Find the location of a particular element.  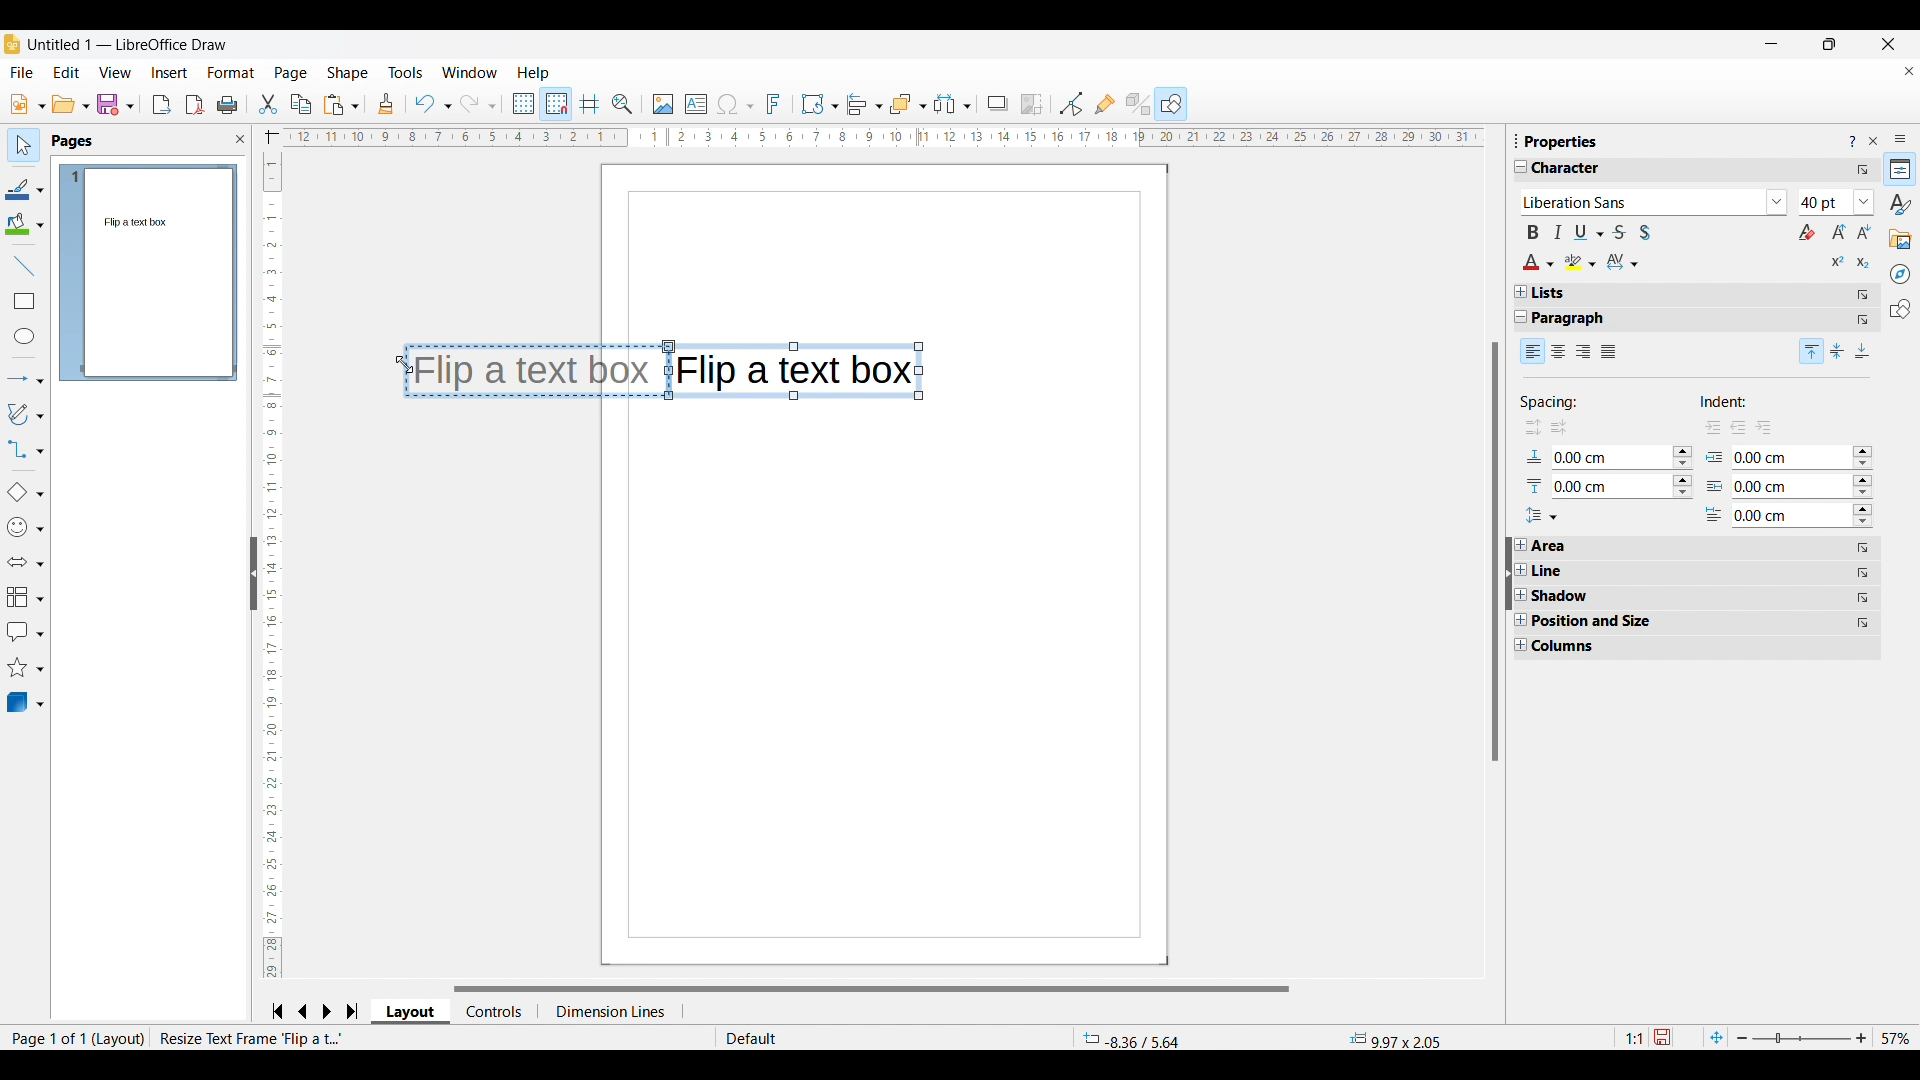

List font options is located at coordinates (1778, 202).